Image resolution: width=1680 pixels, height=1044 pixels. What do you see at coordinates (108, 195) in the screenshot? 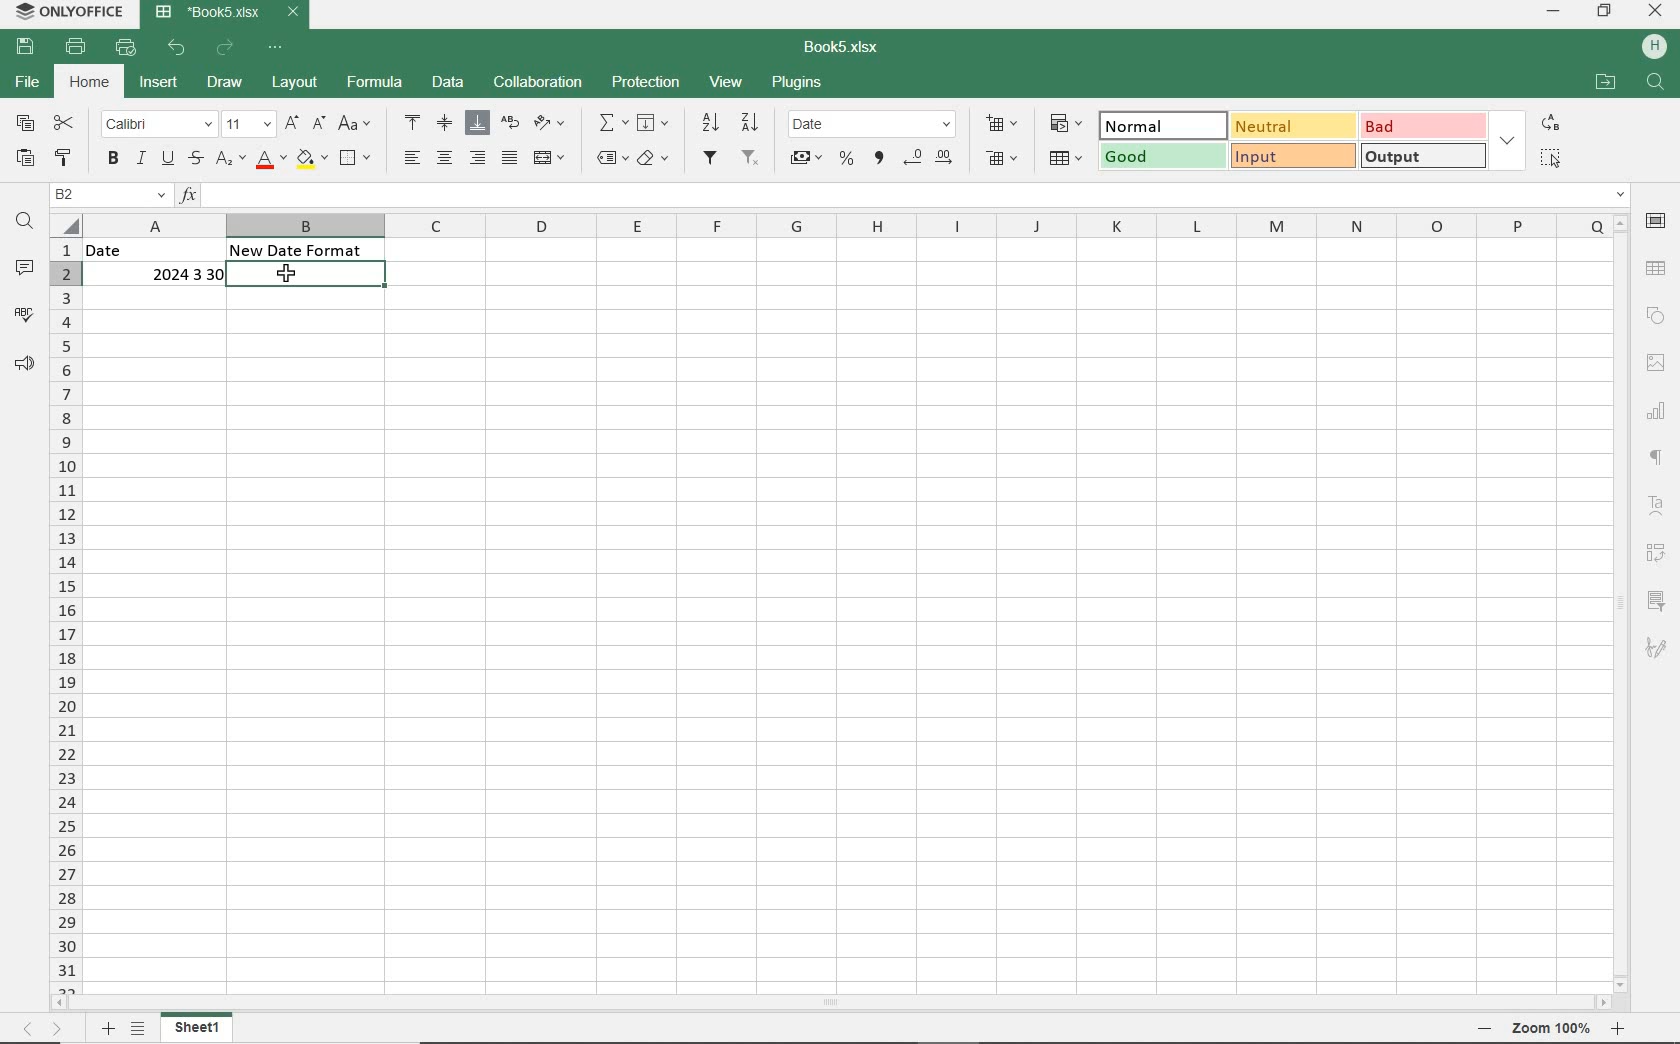
I see `NAMED MANAGER` at bounding box center [108, 195].